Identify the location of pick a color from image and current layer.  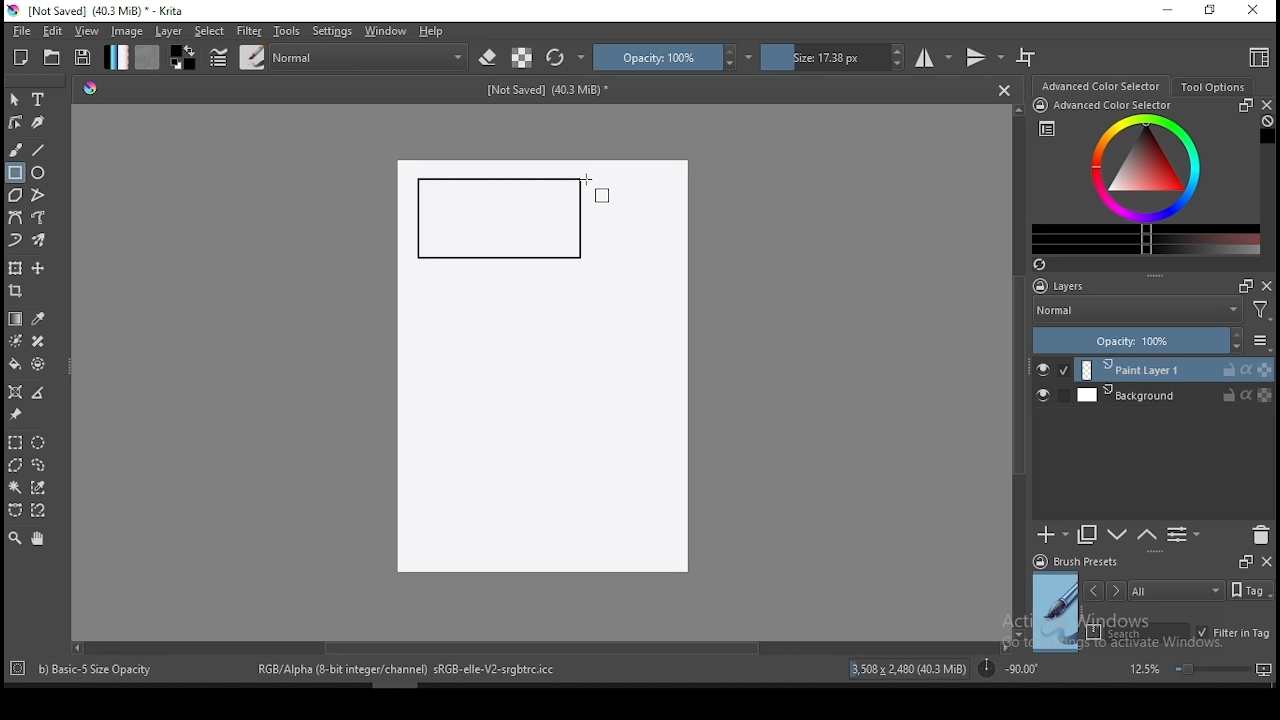
(39, 319).